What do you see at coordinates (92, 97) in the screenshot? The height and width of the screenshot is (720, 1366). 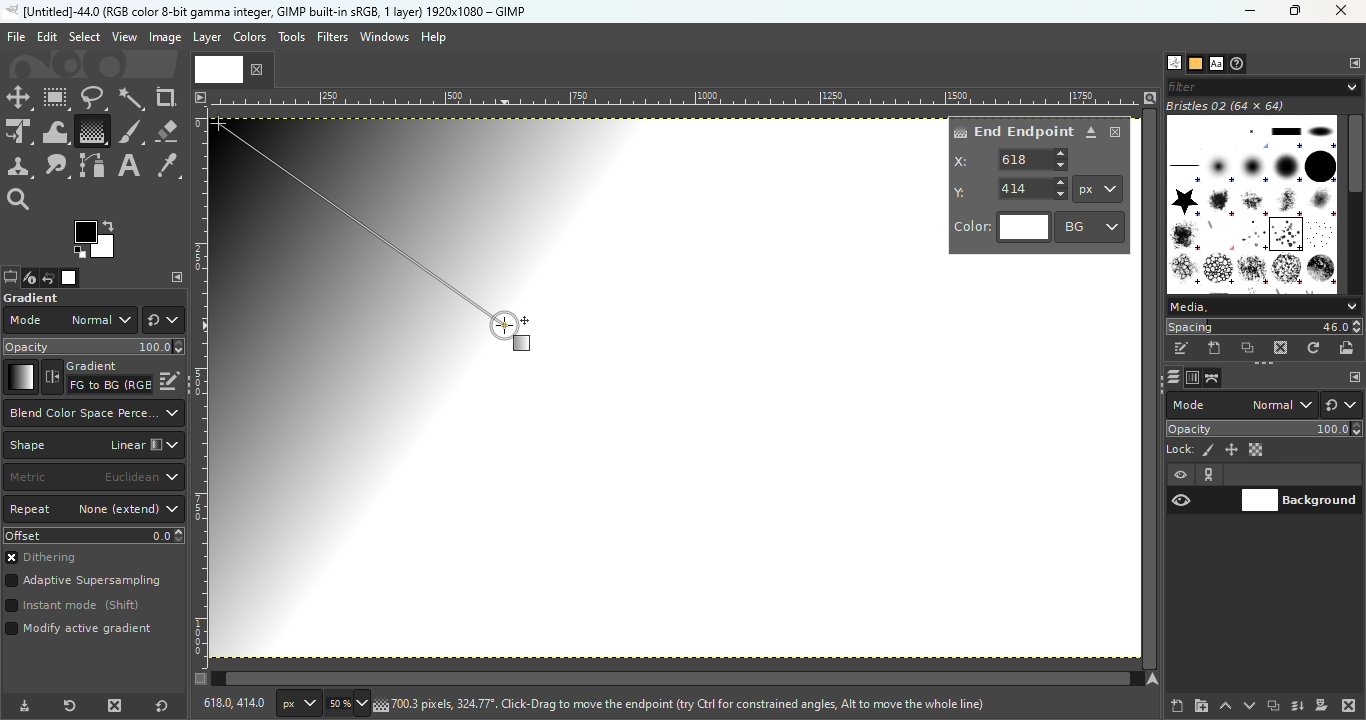 I see `Free select tool` at bounding box center [92, 97].